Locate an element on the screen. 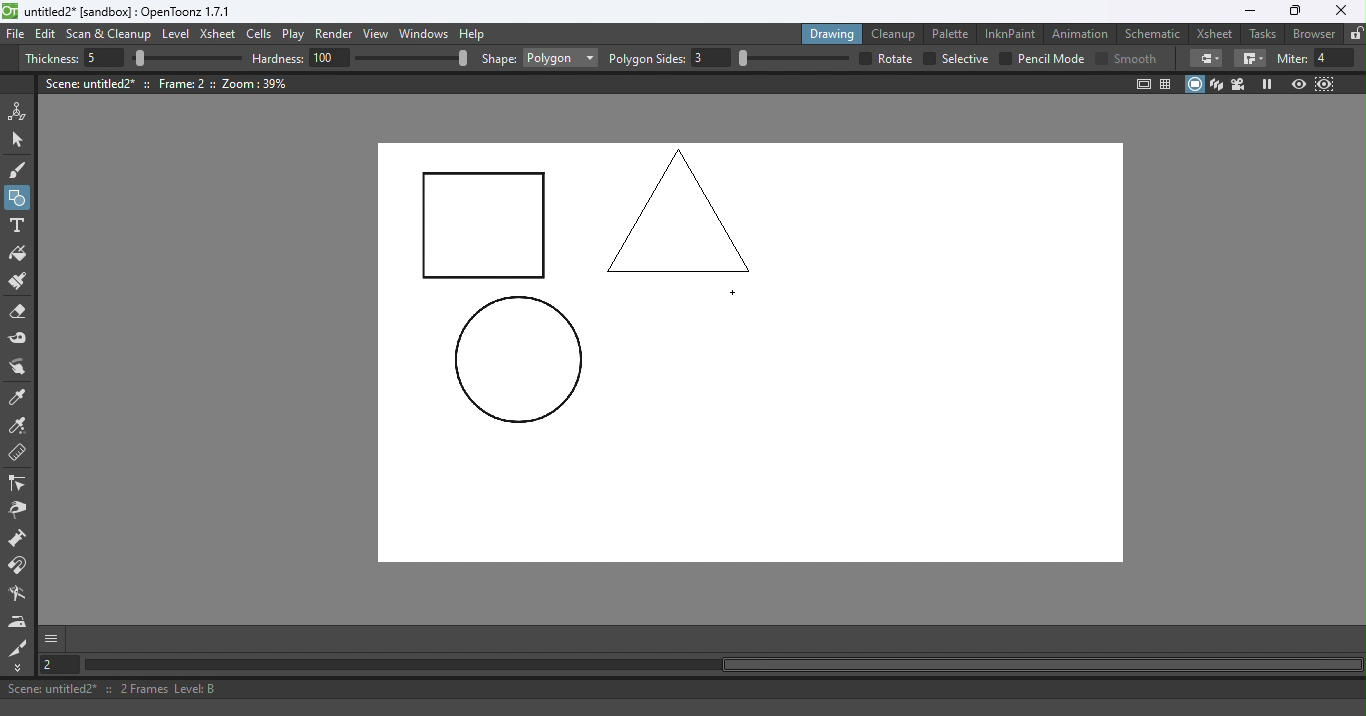 The height and width of the screenshot is (716, 1366). Horizontal scroll bar is located at coordinates (722, 665).